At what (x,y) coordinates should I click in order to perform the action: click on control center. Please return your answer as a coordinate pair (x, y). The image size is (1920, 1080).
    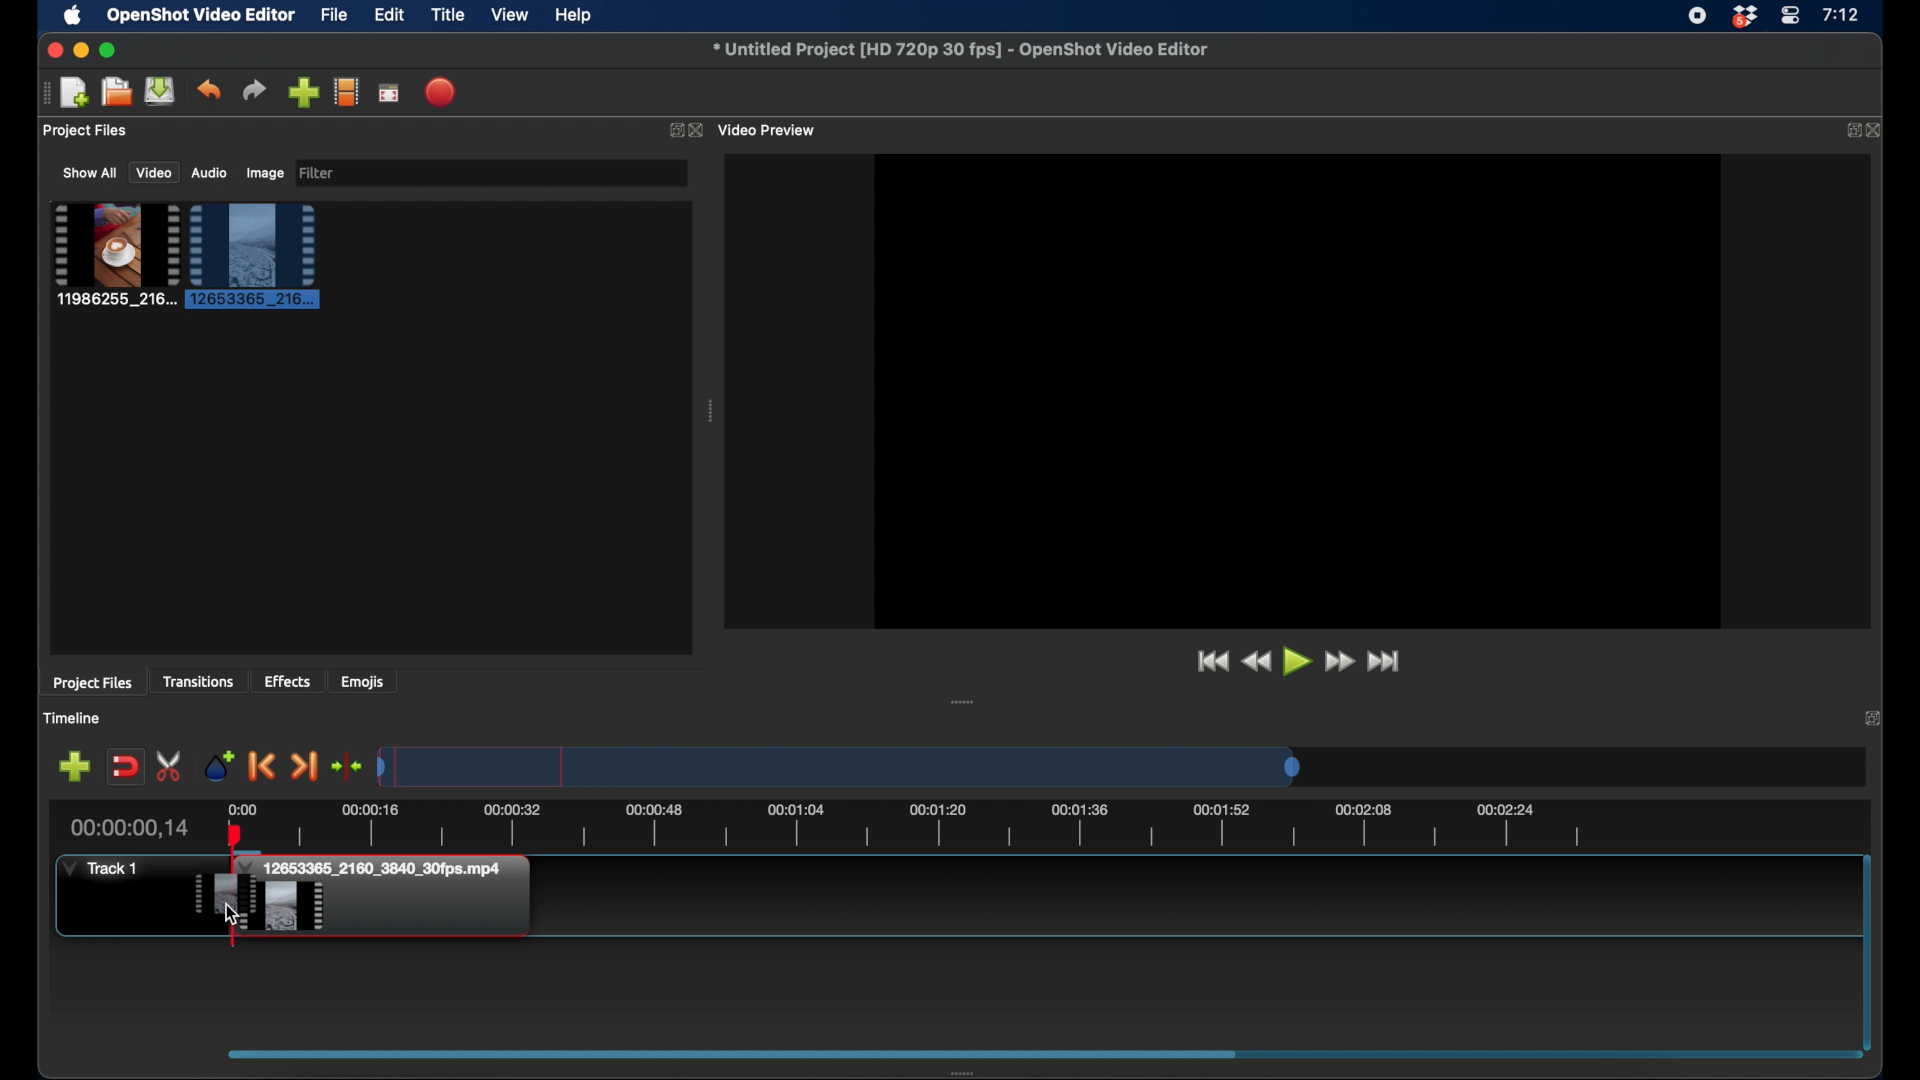
    Looking at the image, I should click on (1790, 16).